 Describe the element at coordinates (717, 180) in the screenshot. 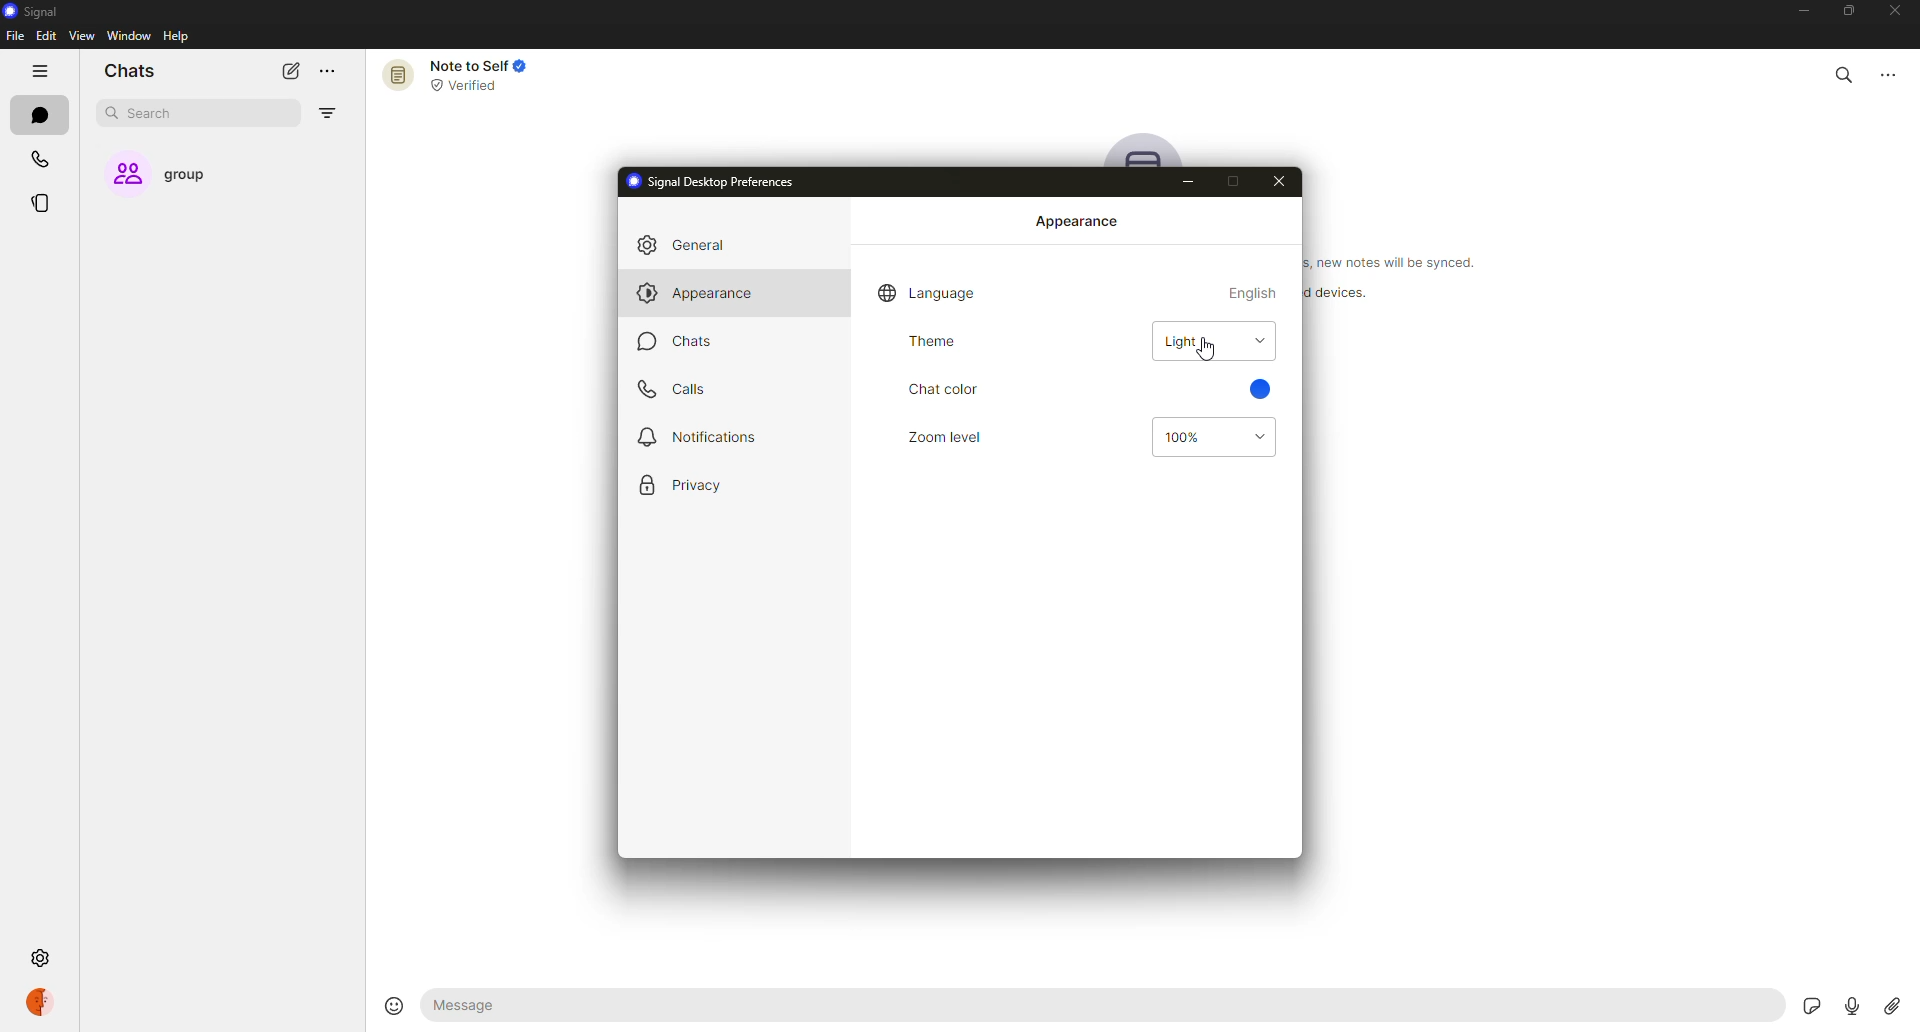

I see `desktop preferences` at that location.